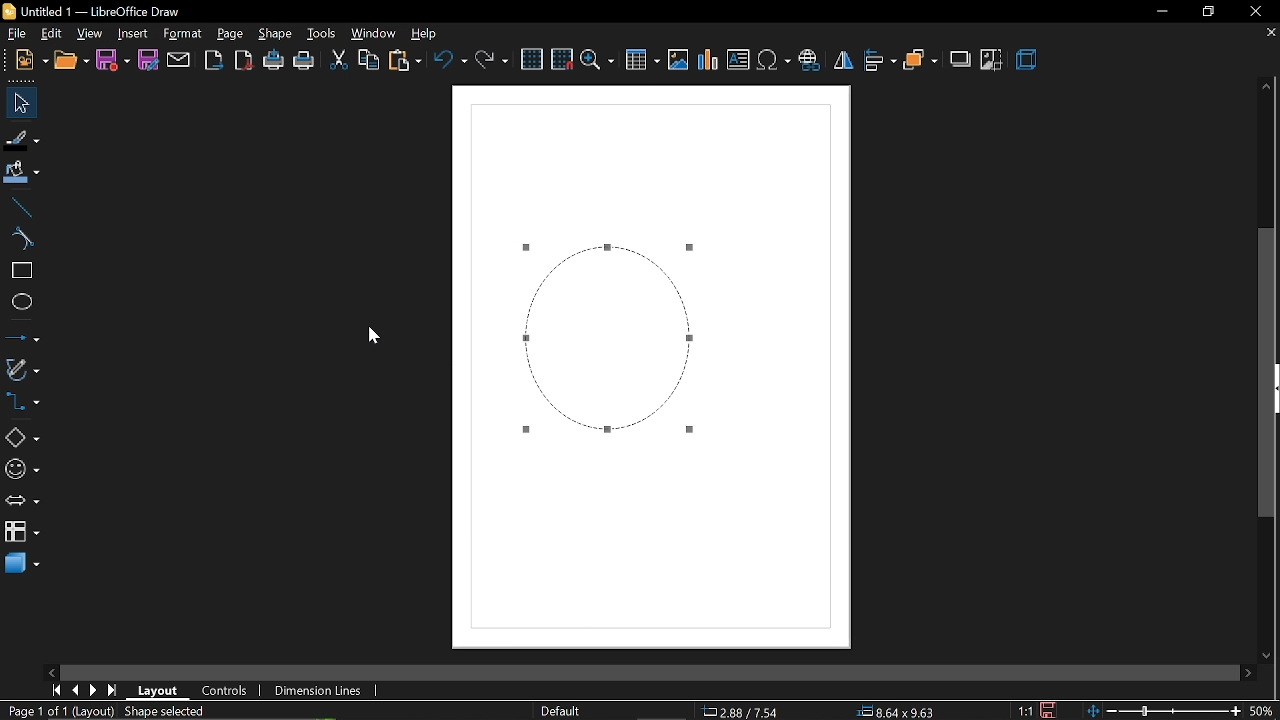  I want to click on copy, so click(370, 60).